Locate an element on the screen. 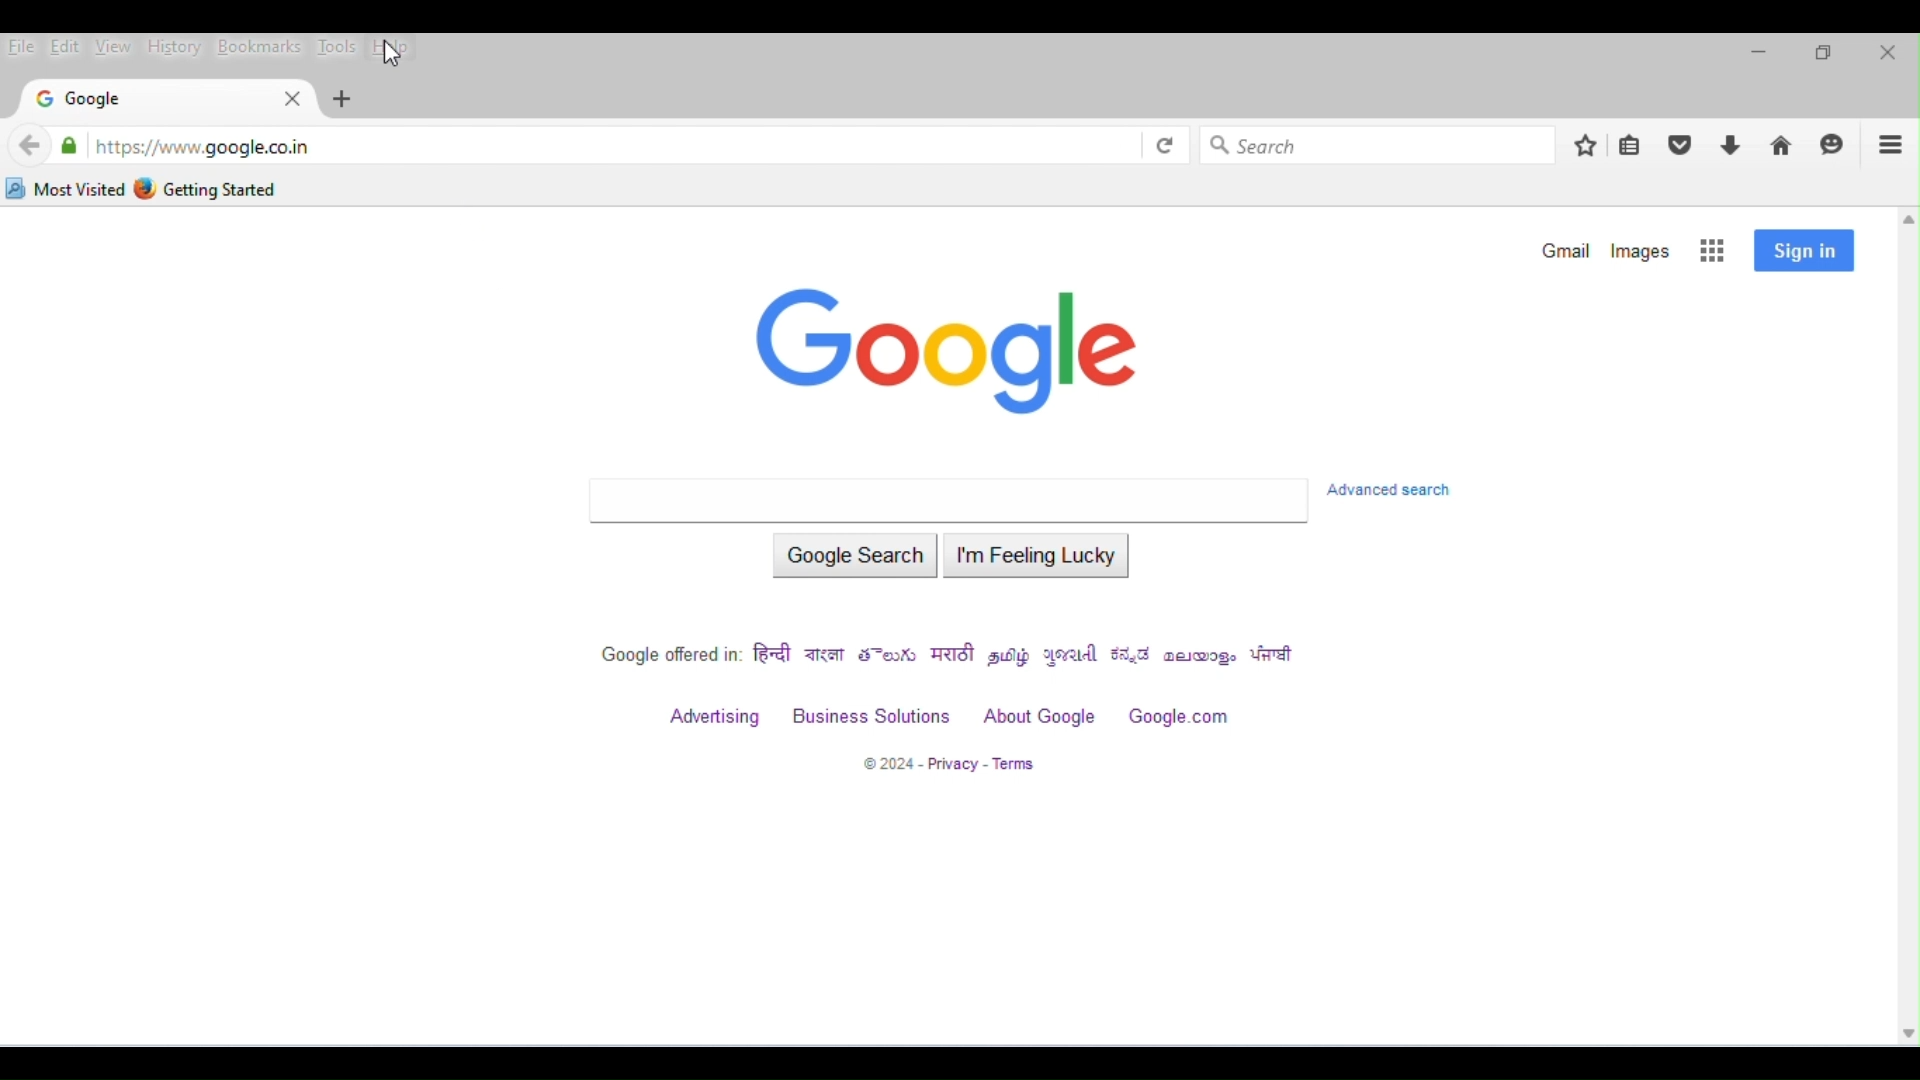  close  is located at coordinates (288, 99).